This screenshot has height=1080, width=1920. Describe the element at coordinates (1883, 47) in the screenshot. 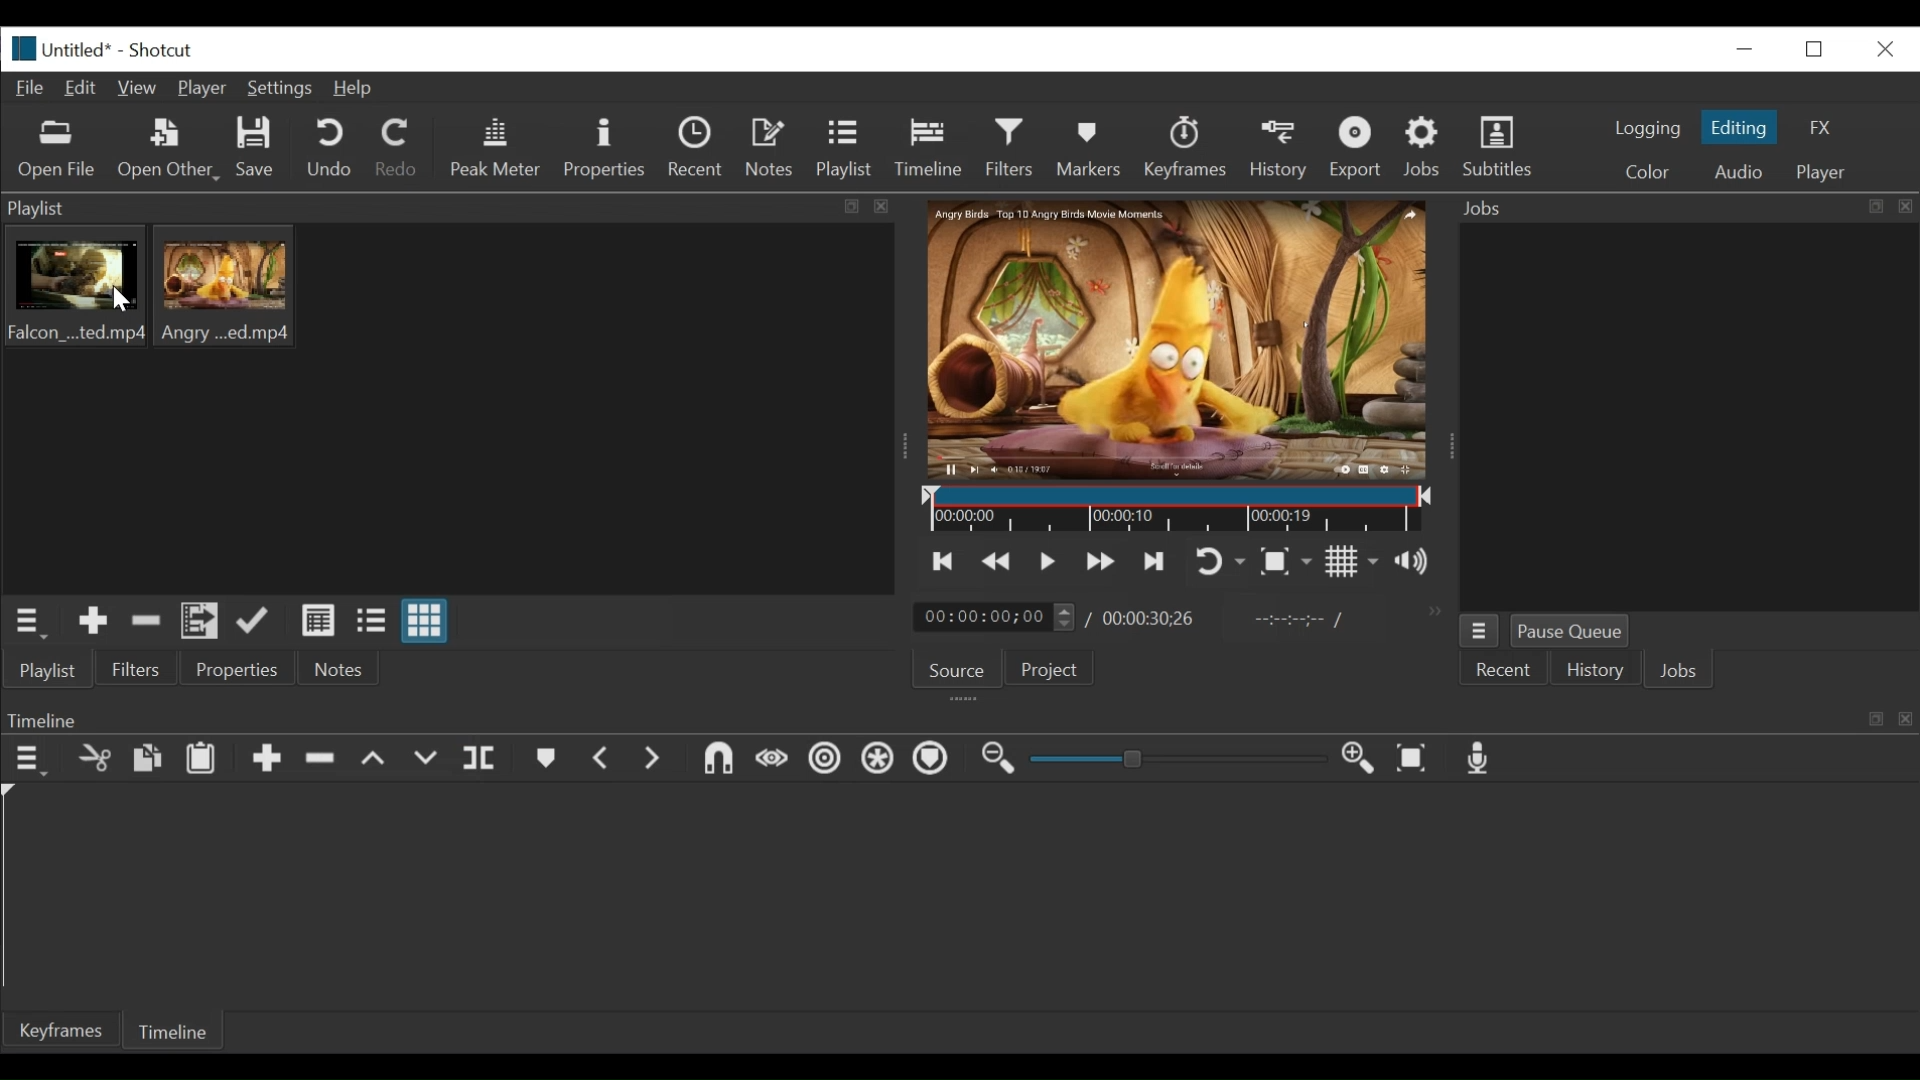

I see `close` at that location.